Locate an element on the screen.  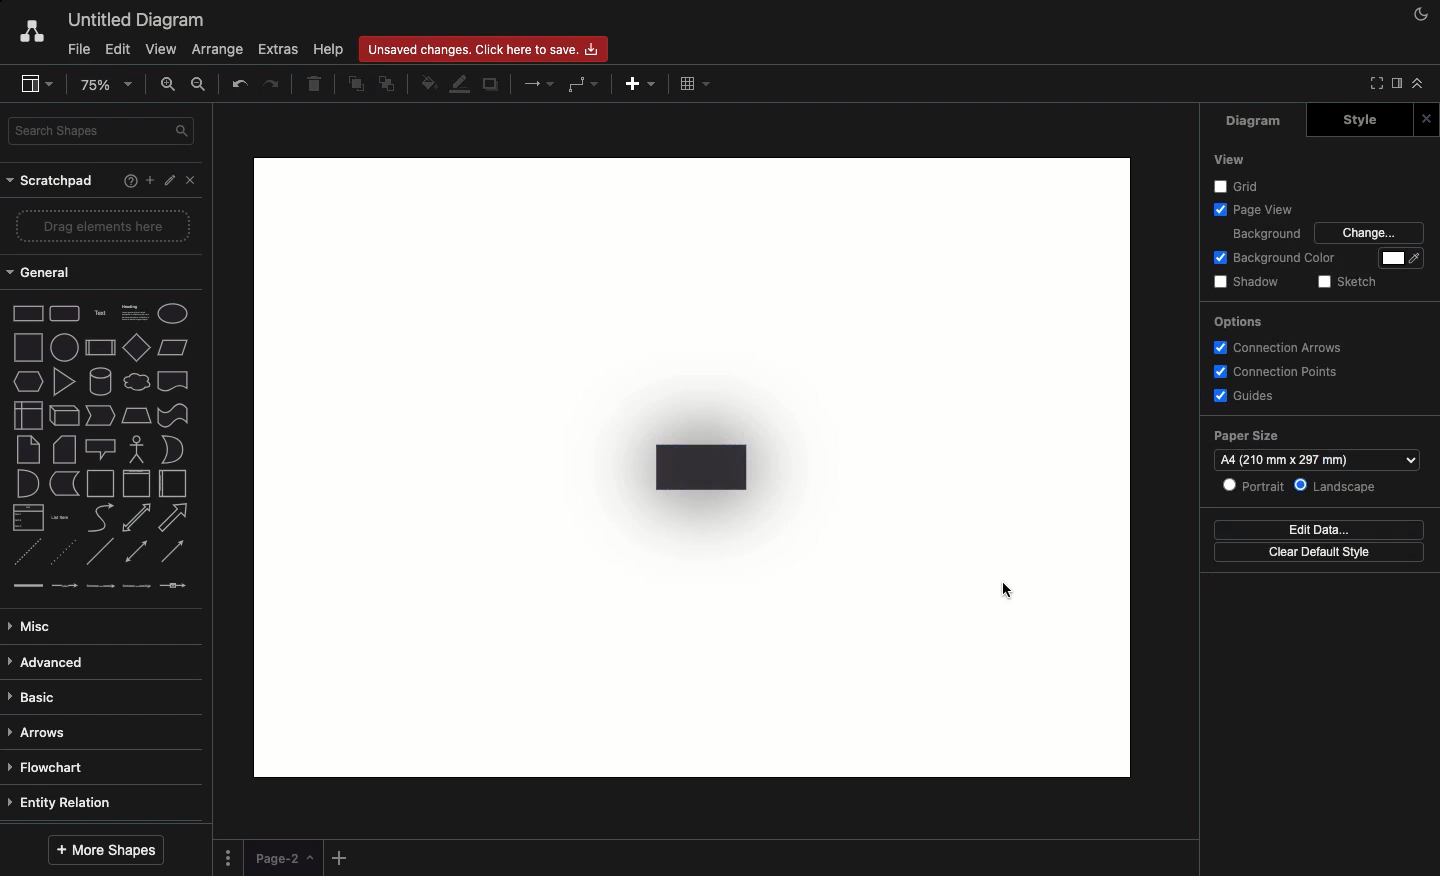
Arrows is located at coordinates (534, 83).